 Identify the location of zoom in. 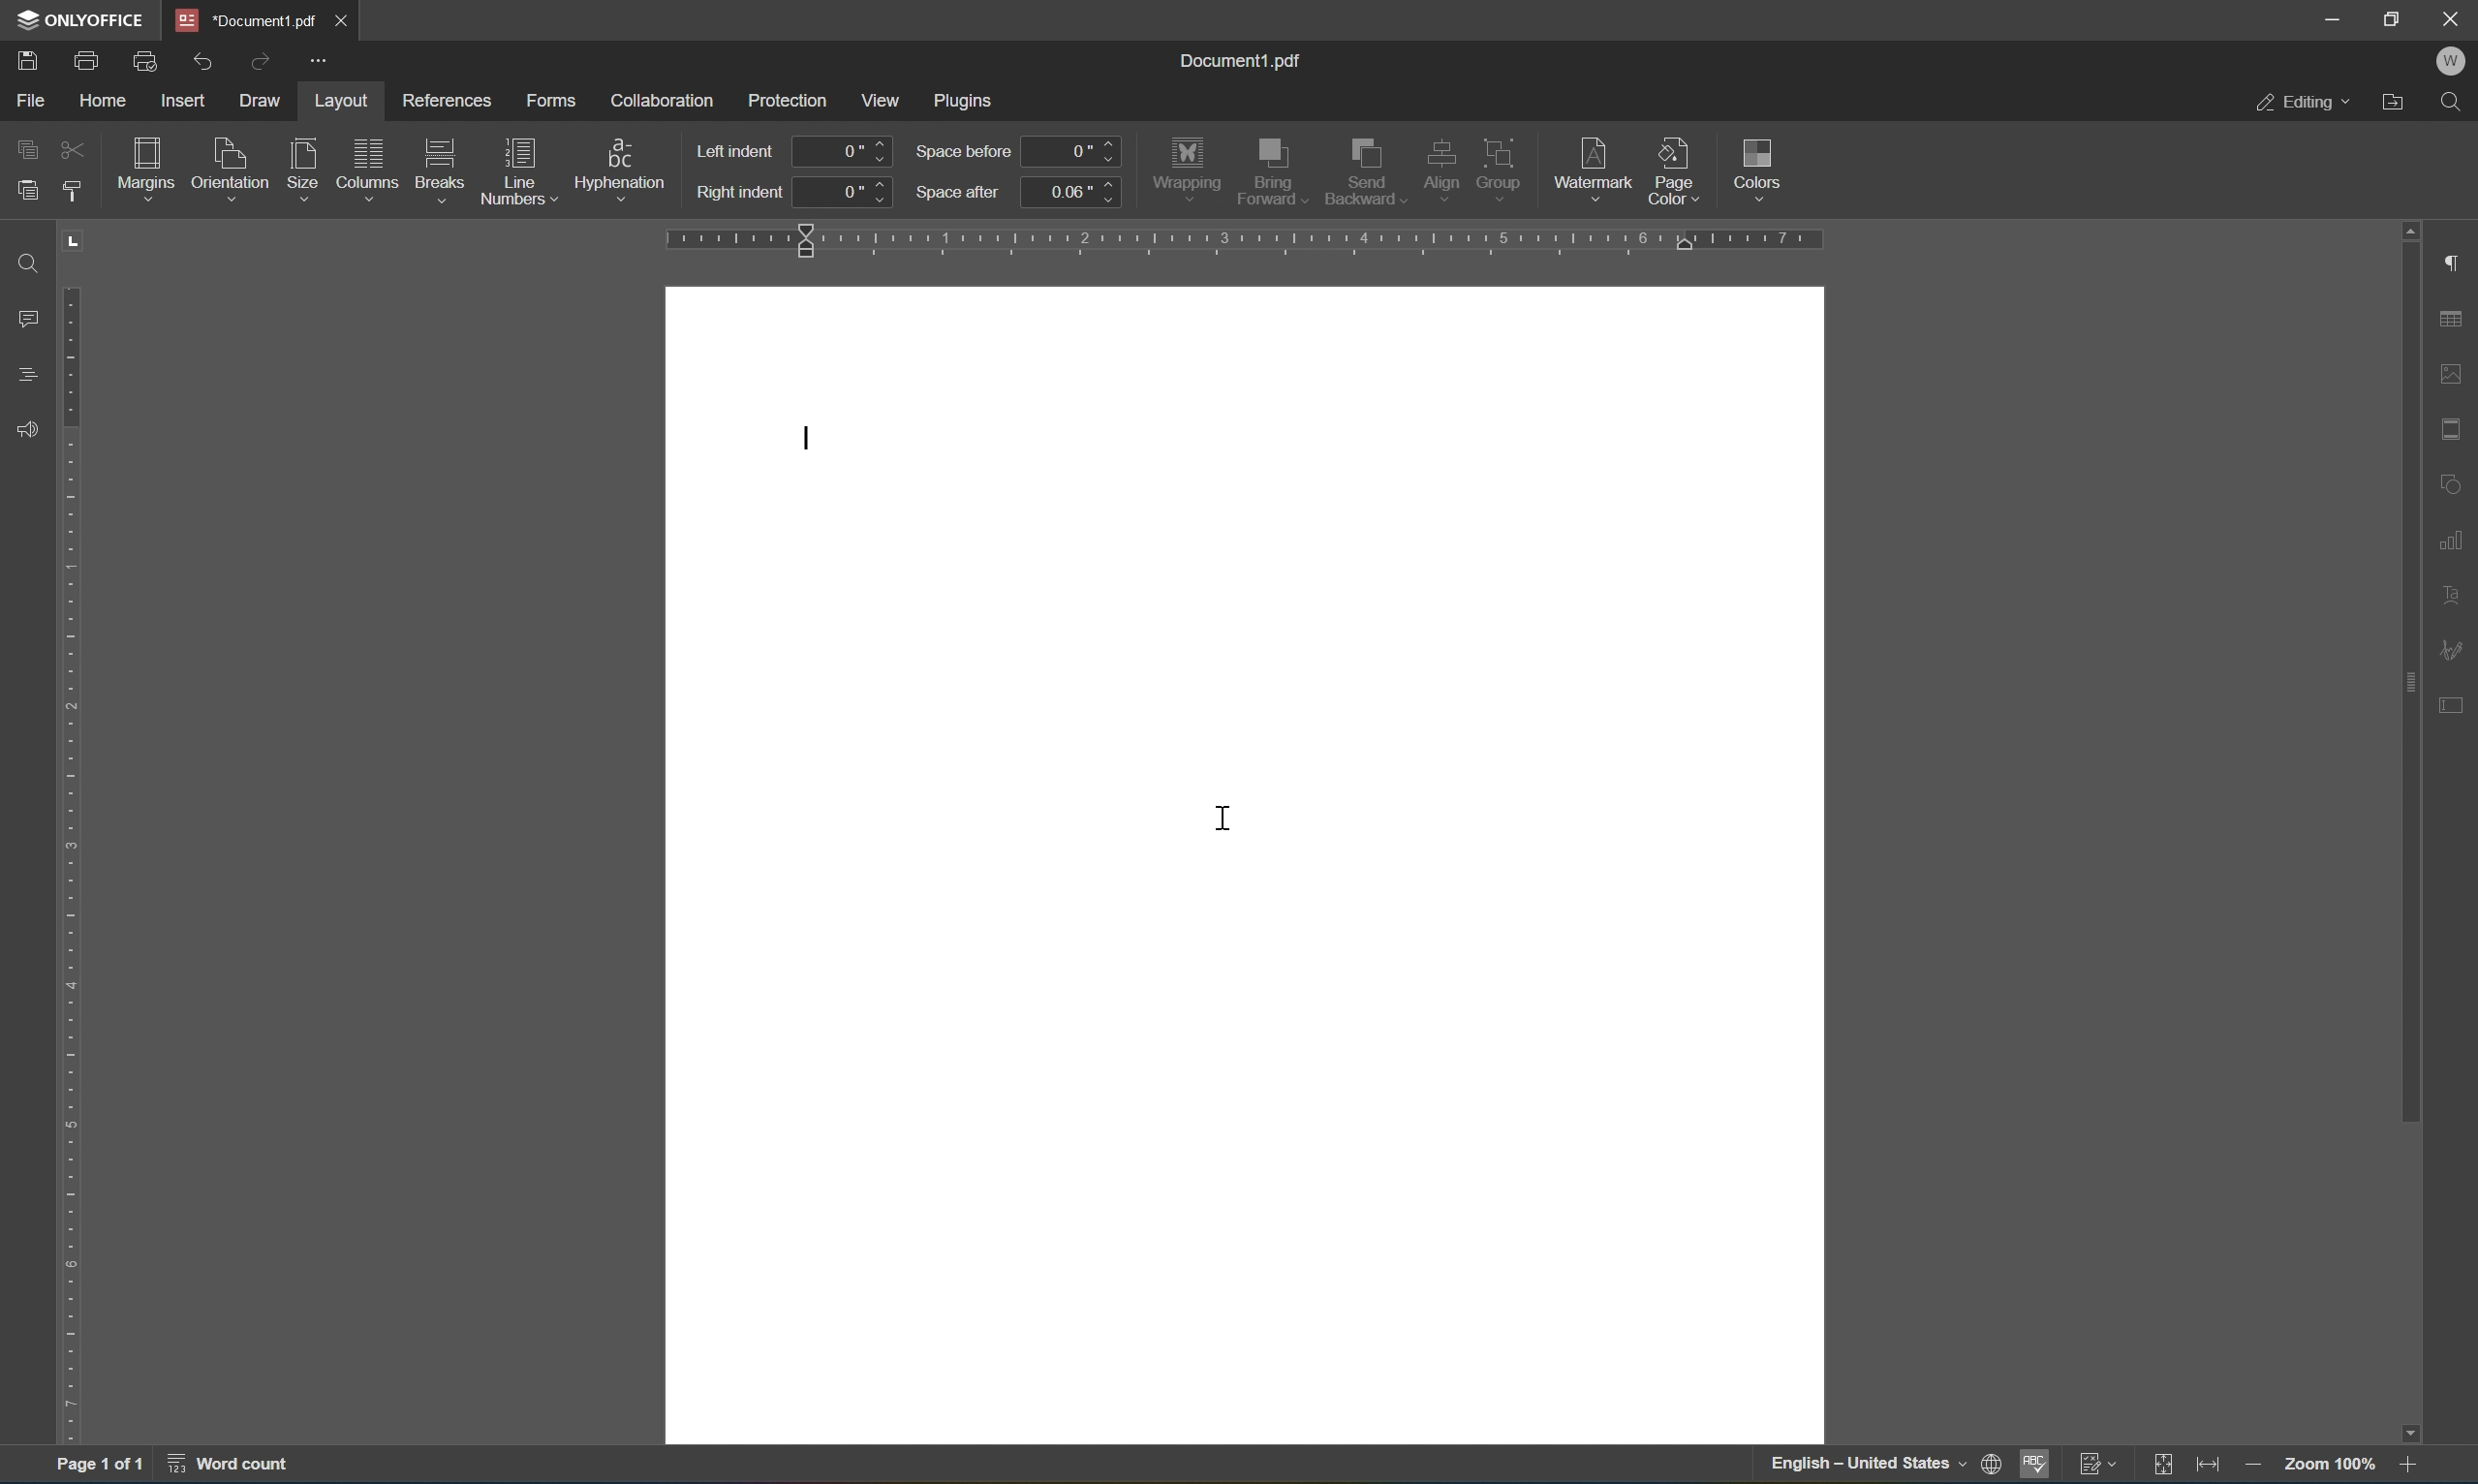
(2405, 1466).